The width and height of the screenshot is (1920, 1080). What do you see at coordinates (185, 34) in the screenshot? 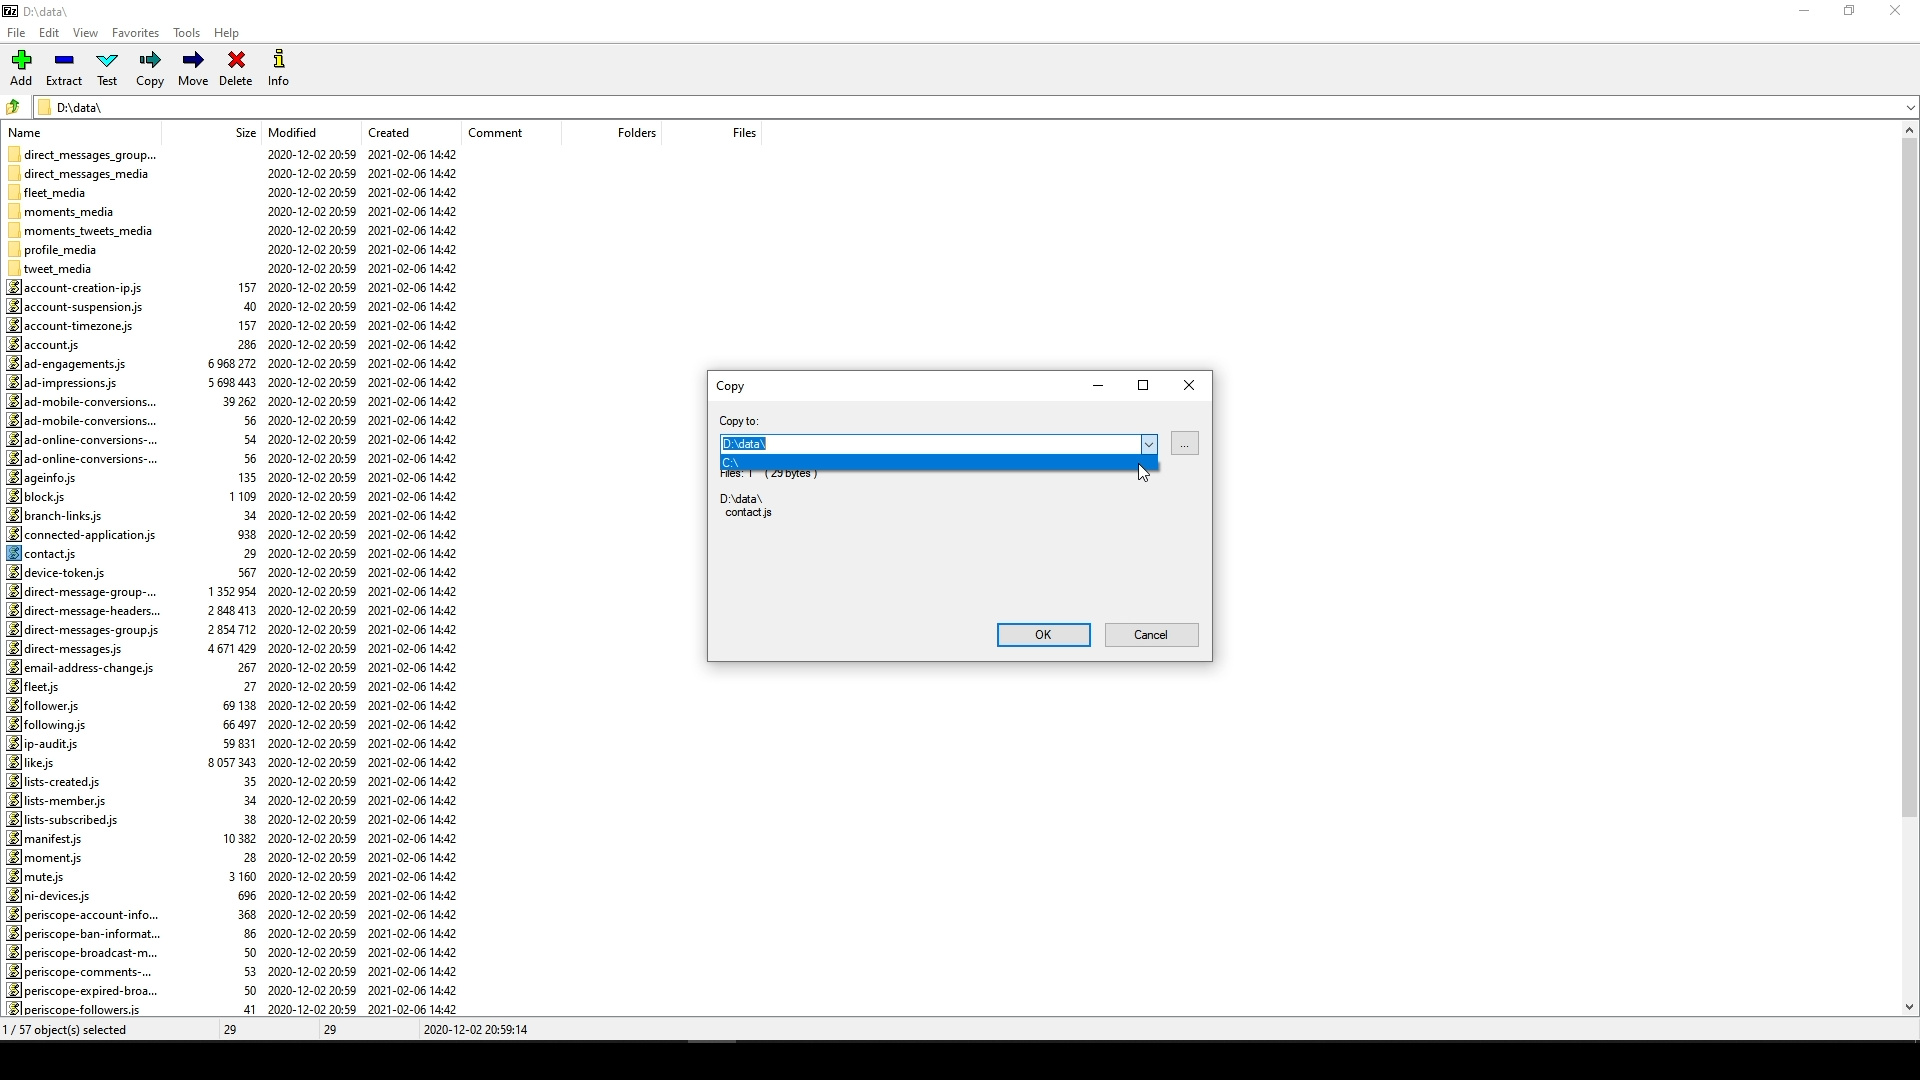
I see `Tools` at bounding box center [185, 34].